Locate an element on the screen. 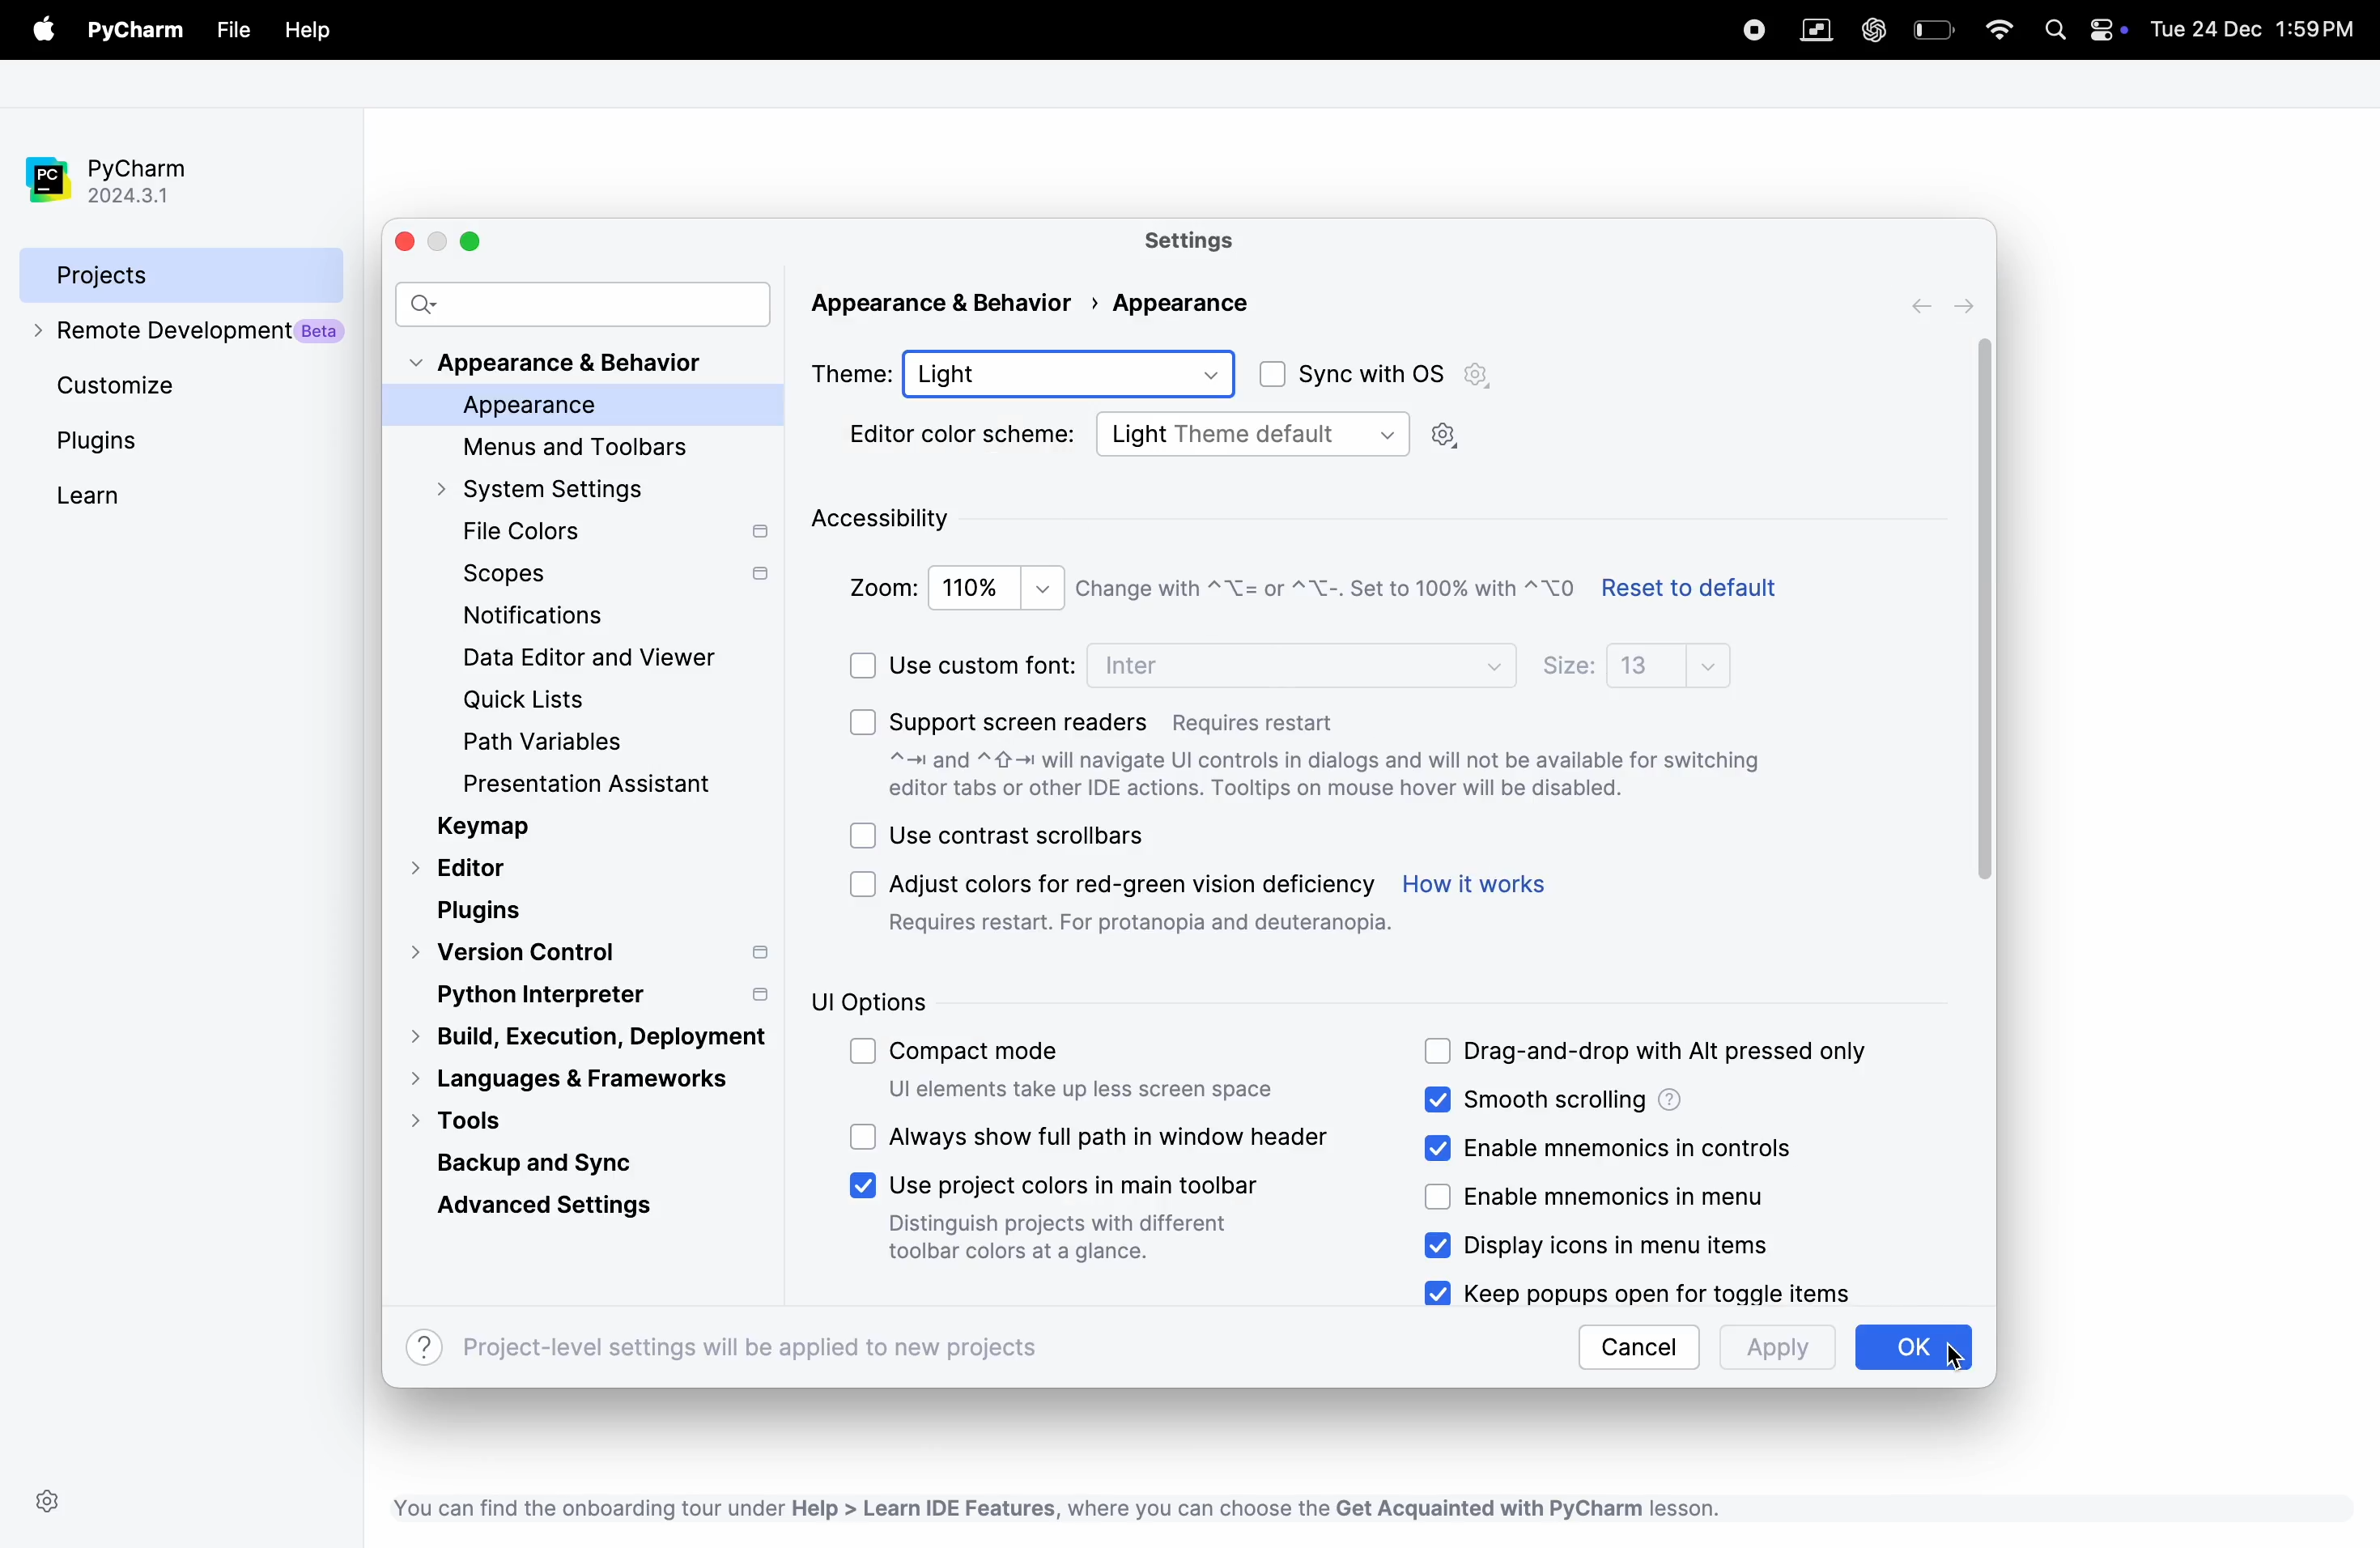 This screenshot has height=1548, width=2380. Appearance & Behavior is located at coordinates (948, 302).